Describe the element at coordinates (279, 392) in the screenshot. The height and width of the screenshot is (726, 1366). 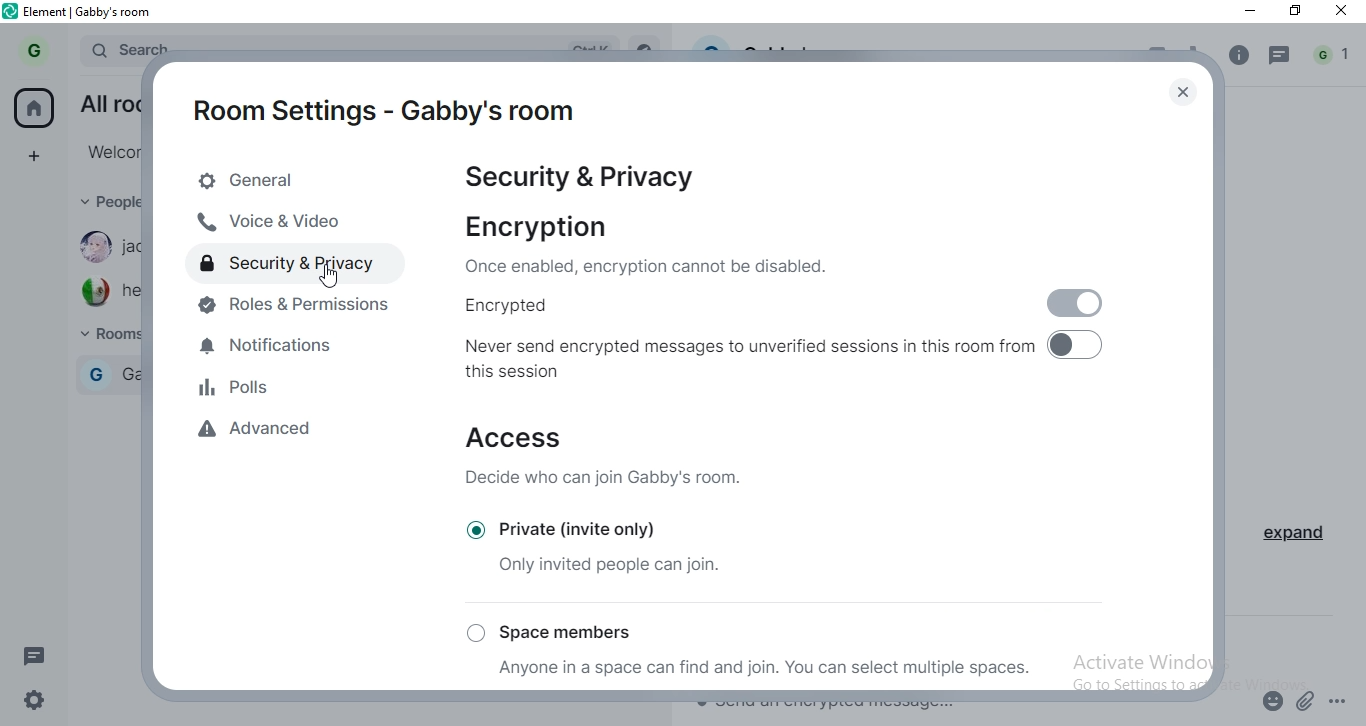
I see `polls` at that location.